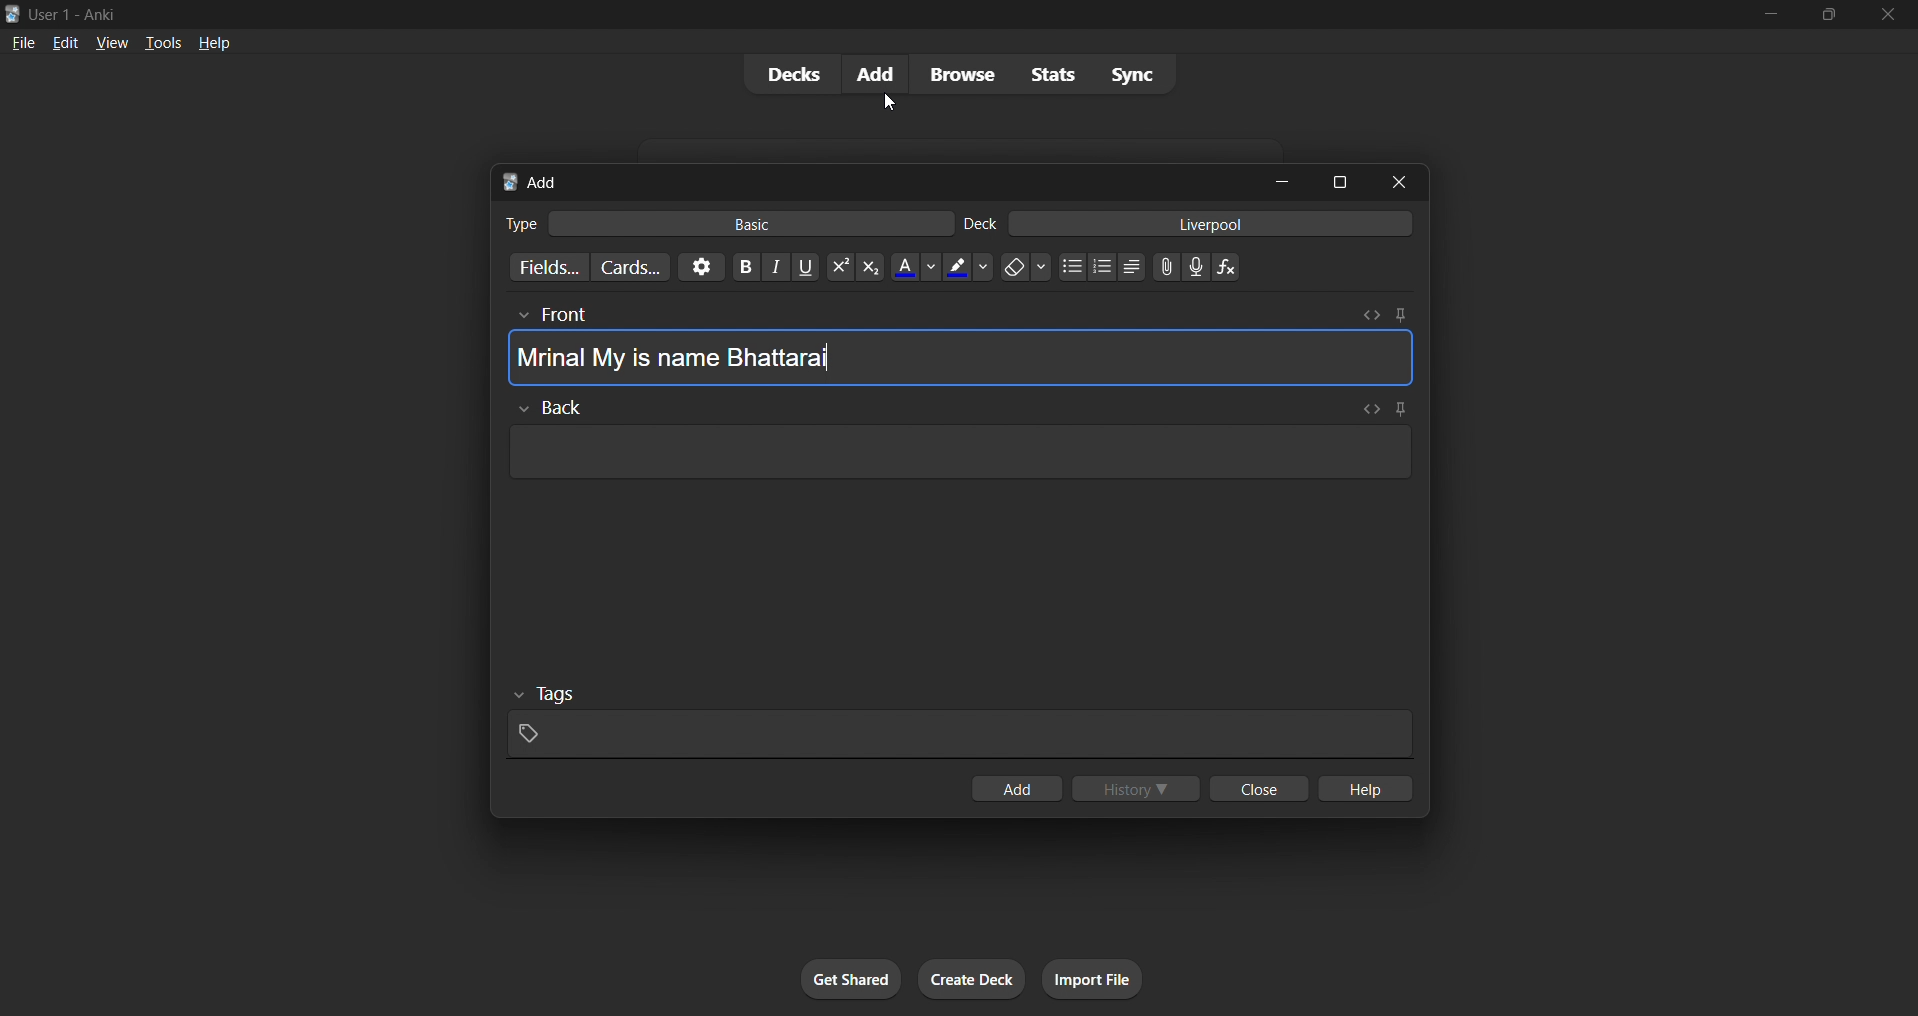 The image size is (1918, 1016). Describe the element at coordinates (1106, 267) in the screenshot. I see `ordered list` at that location.